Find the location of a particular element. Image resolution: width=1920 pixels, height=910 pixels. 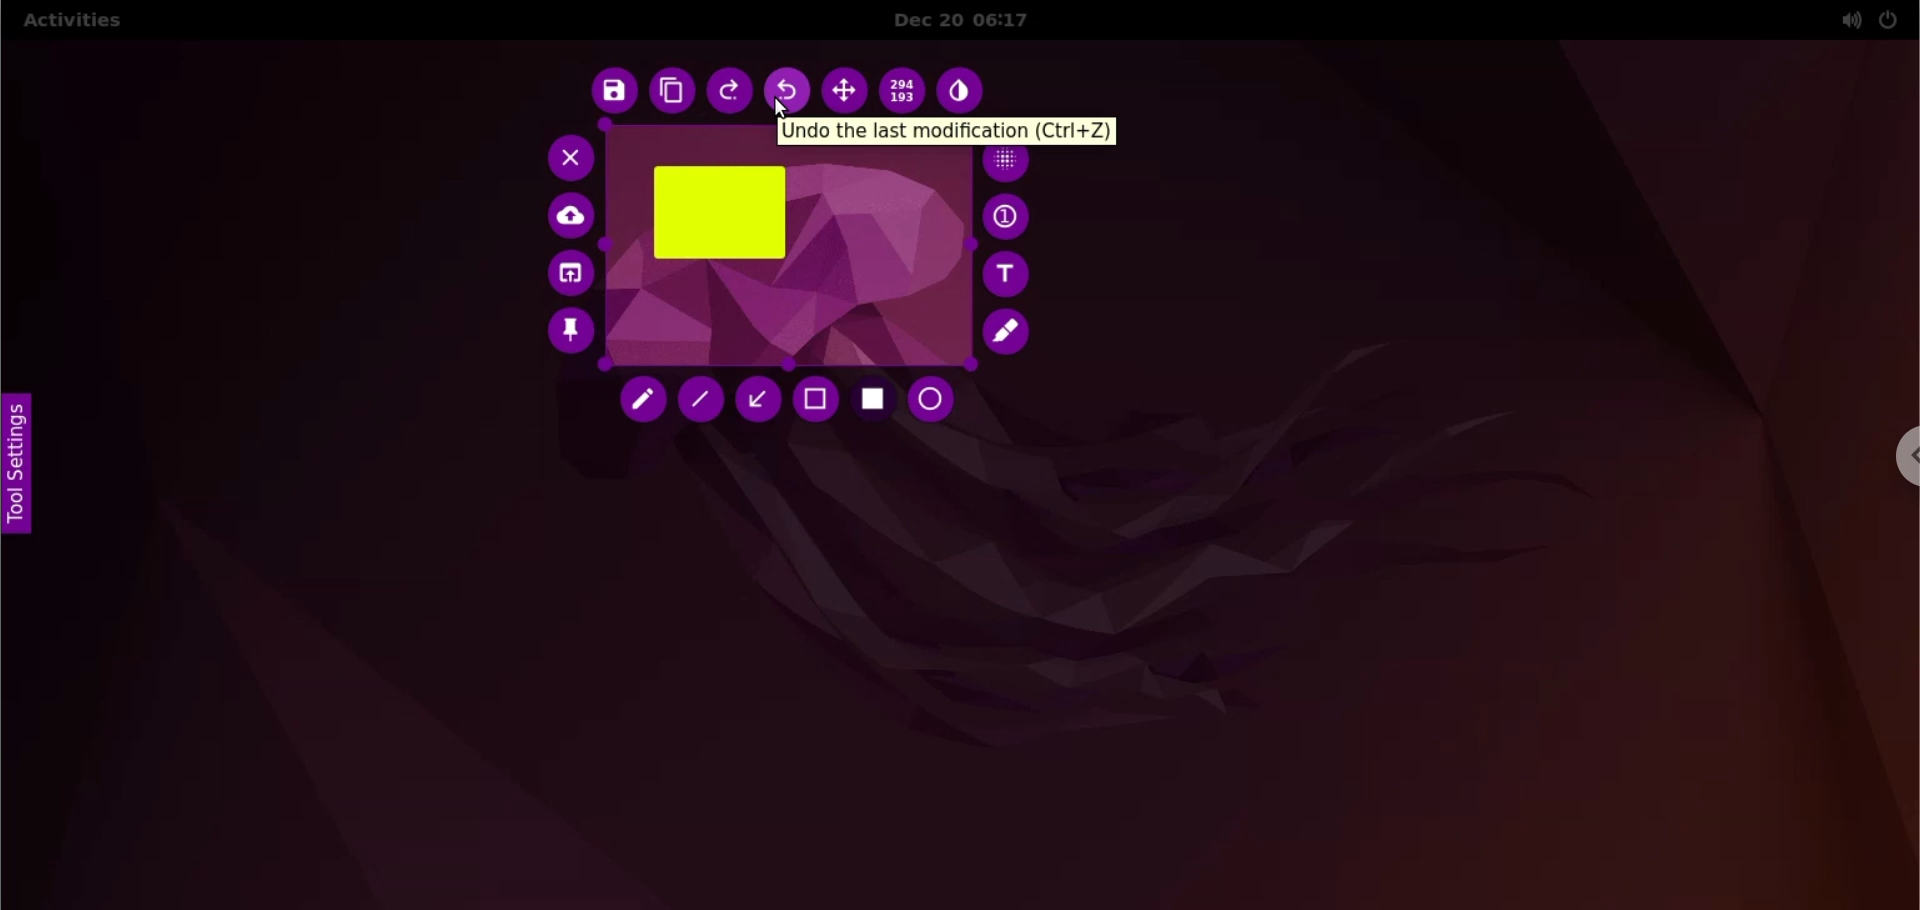

marker is located at coordinates (1010, 332).